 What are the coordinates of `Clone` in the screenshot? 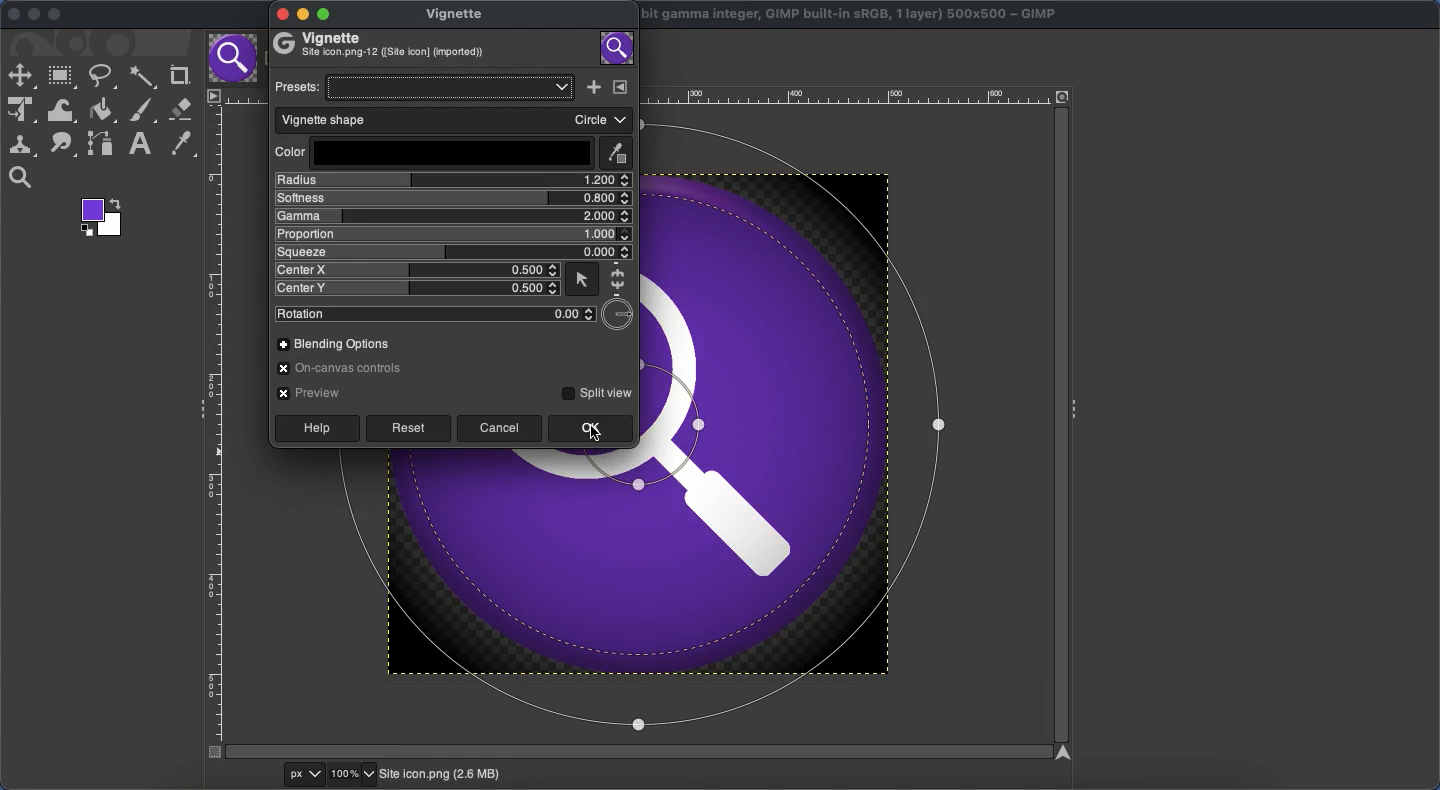 It's located at (21, 145).